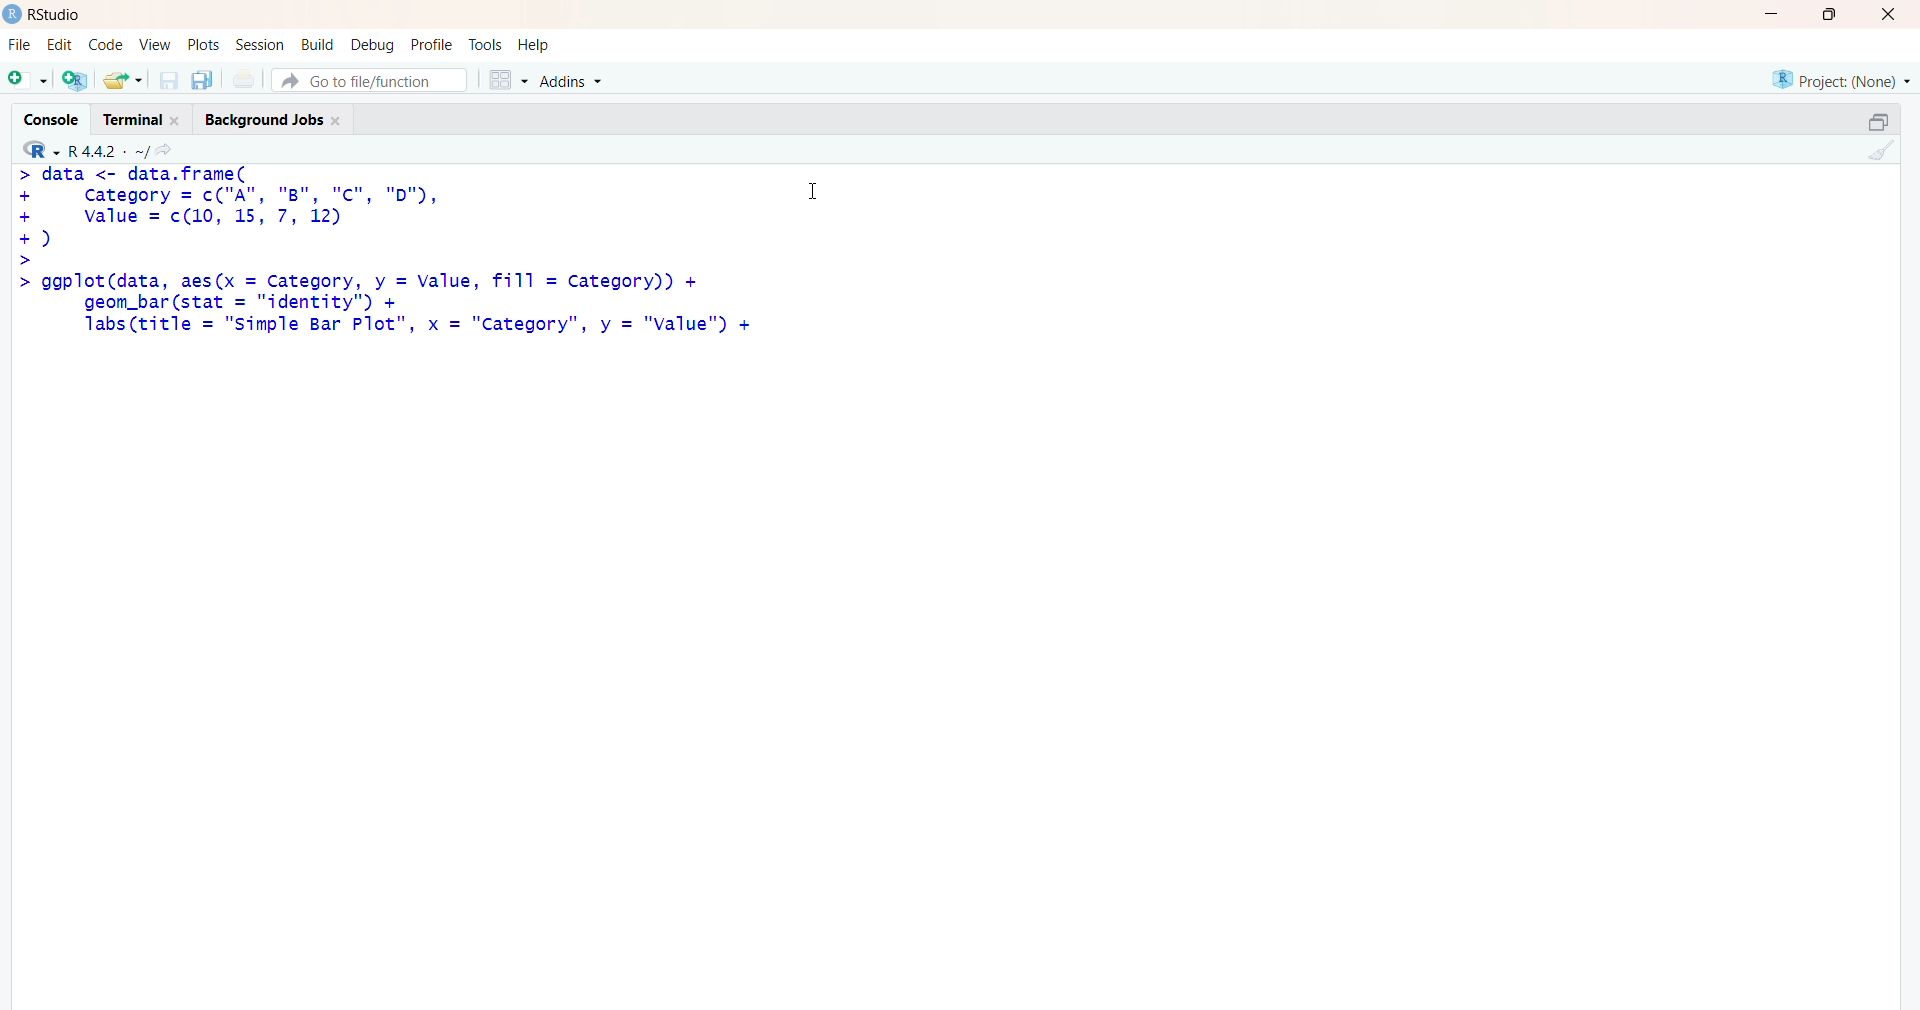  I want to click on grid view, so click(507, 79).